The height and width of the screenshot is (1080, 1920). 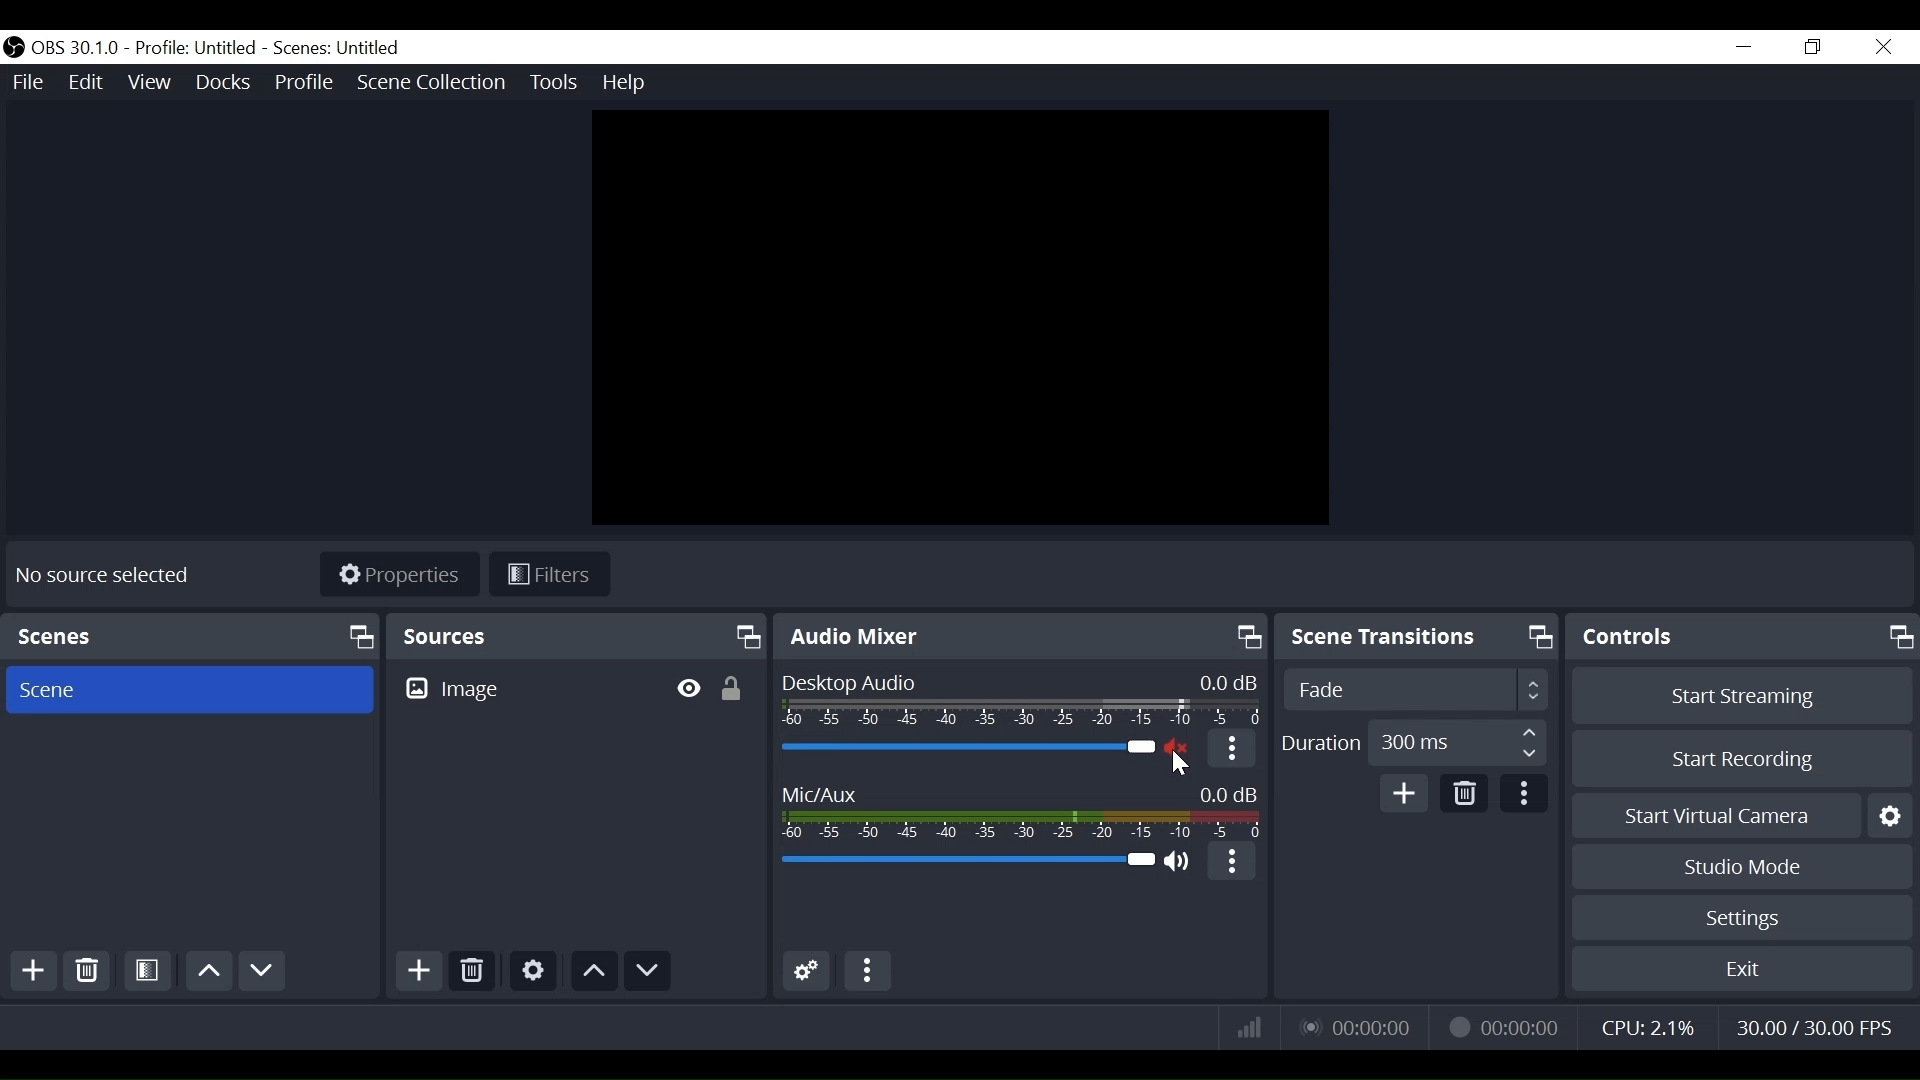 What do you see at coordinates (147, 971) in the screenshot?
I see `Open Scene Filter` at bounding box center [147, 971].